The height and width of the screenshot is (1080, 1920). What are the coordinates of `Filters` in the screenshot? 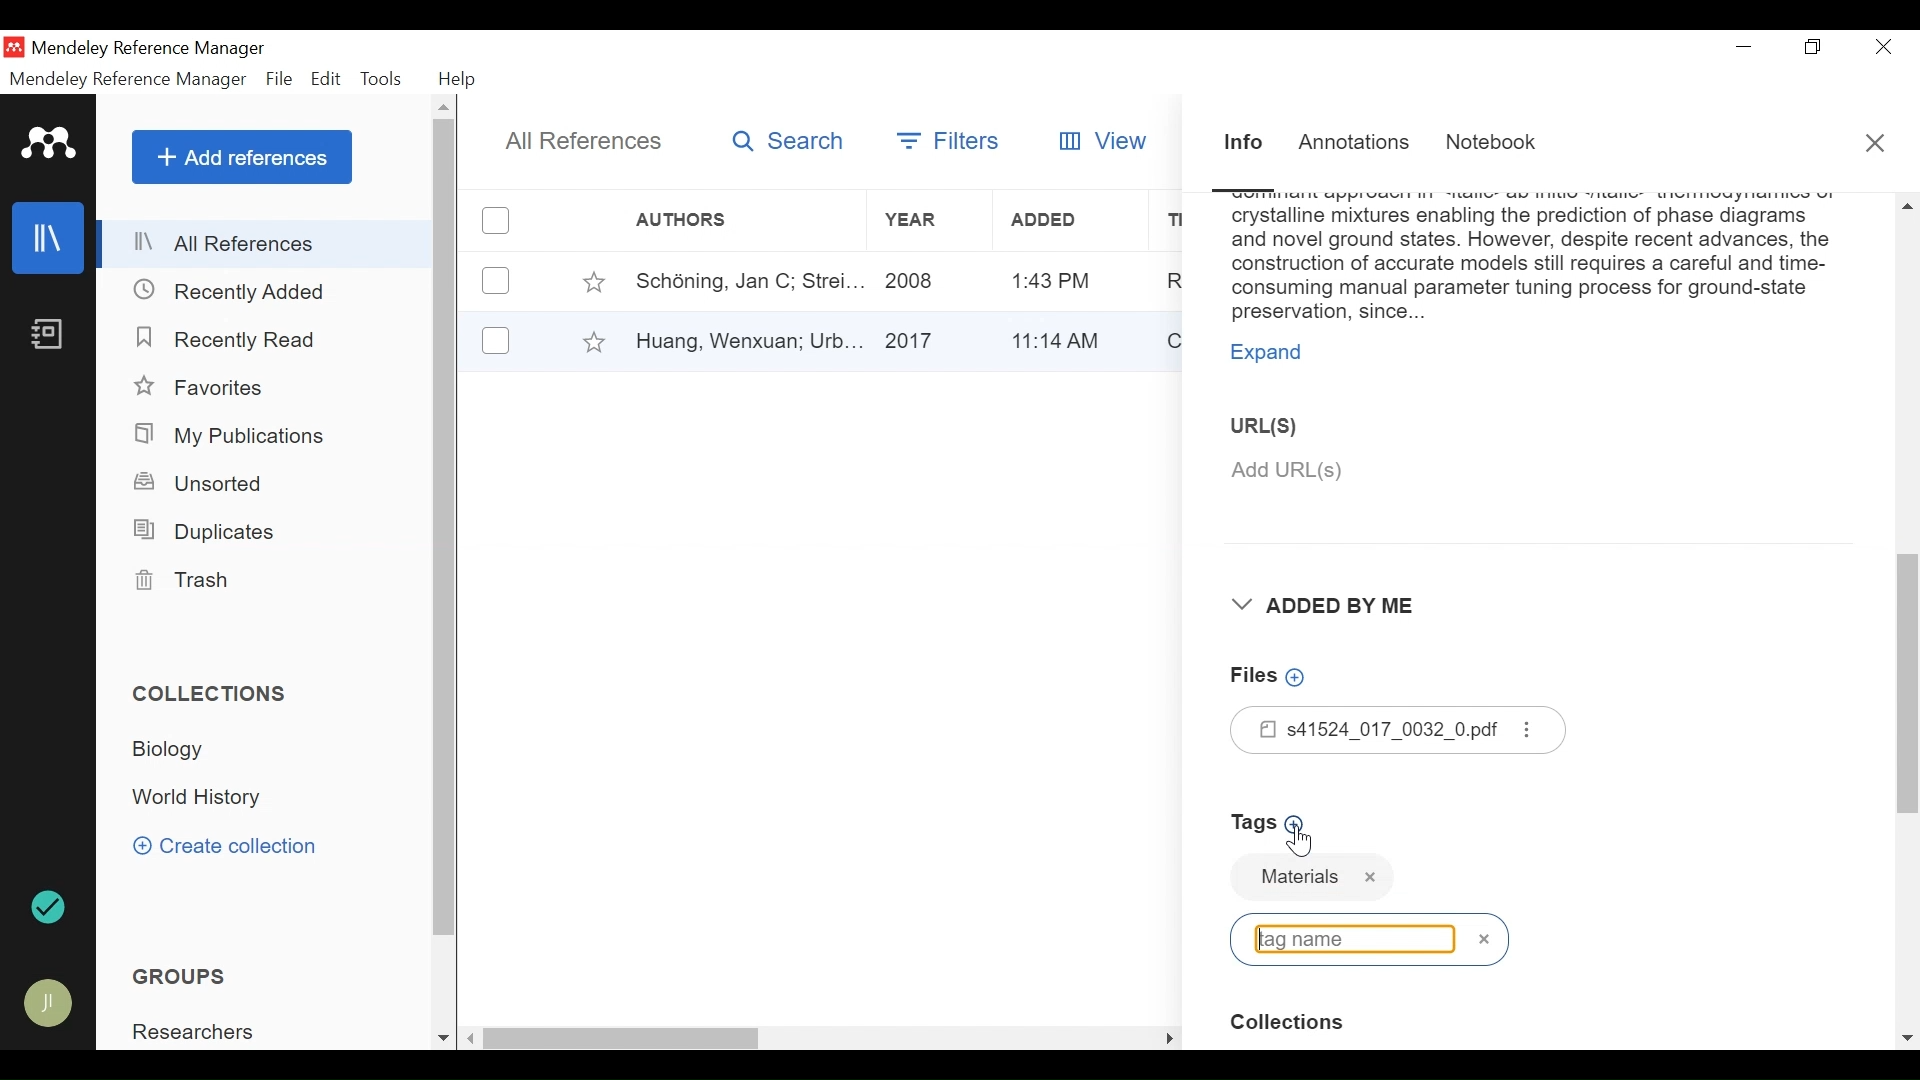 It's located at (945, 140).